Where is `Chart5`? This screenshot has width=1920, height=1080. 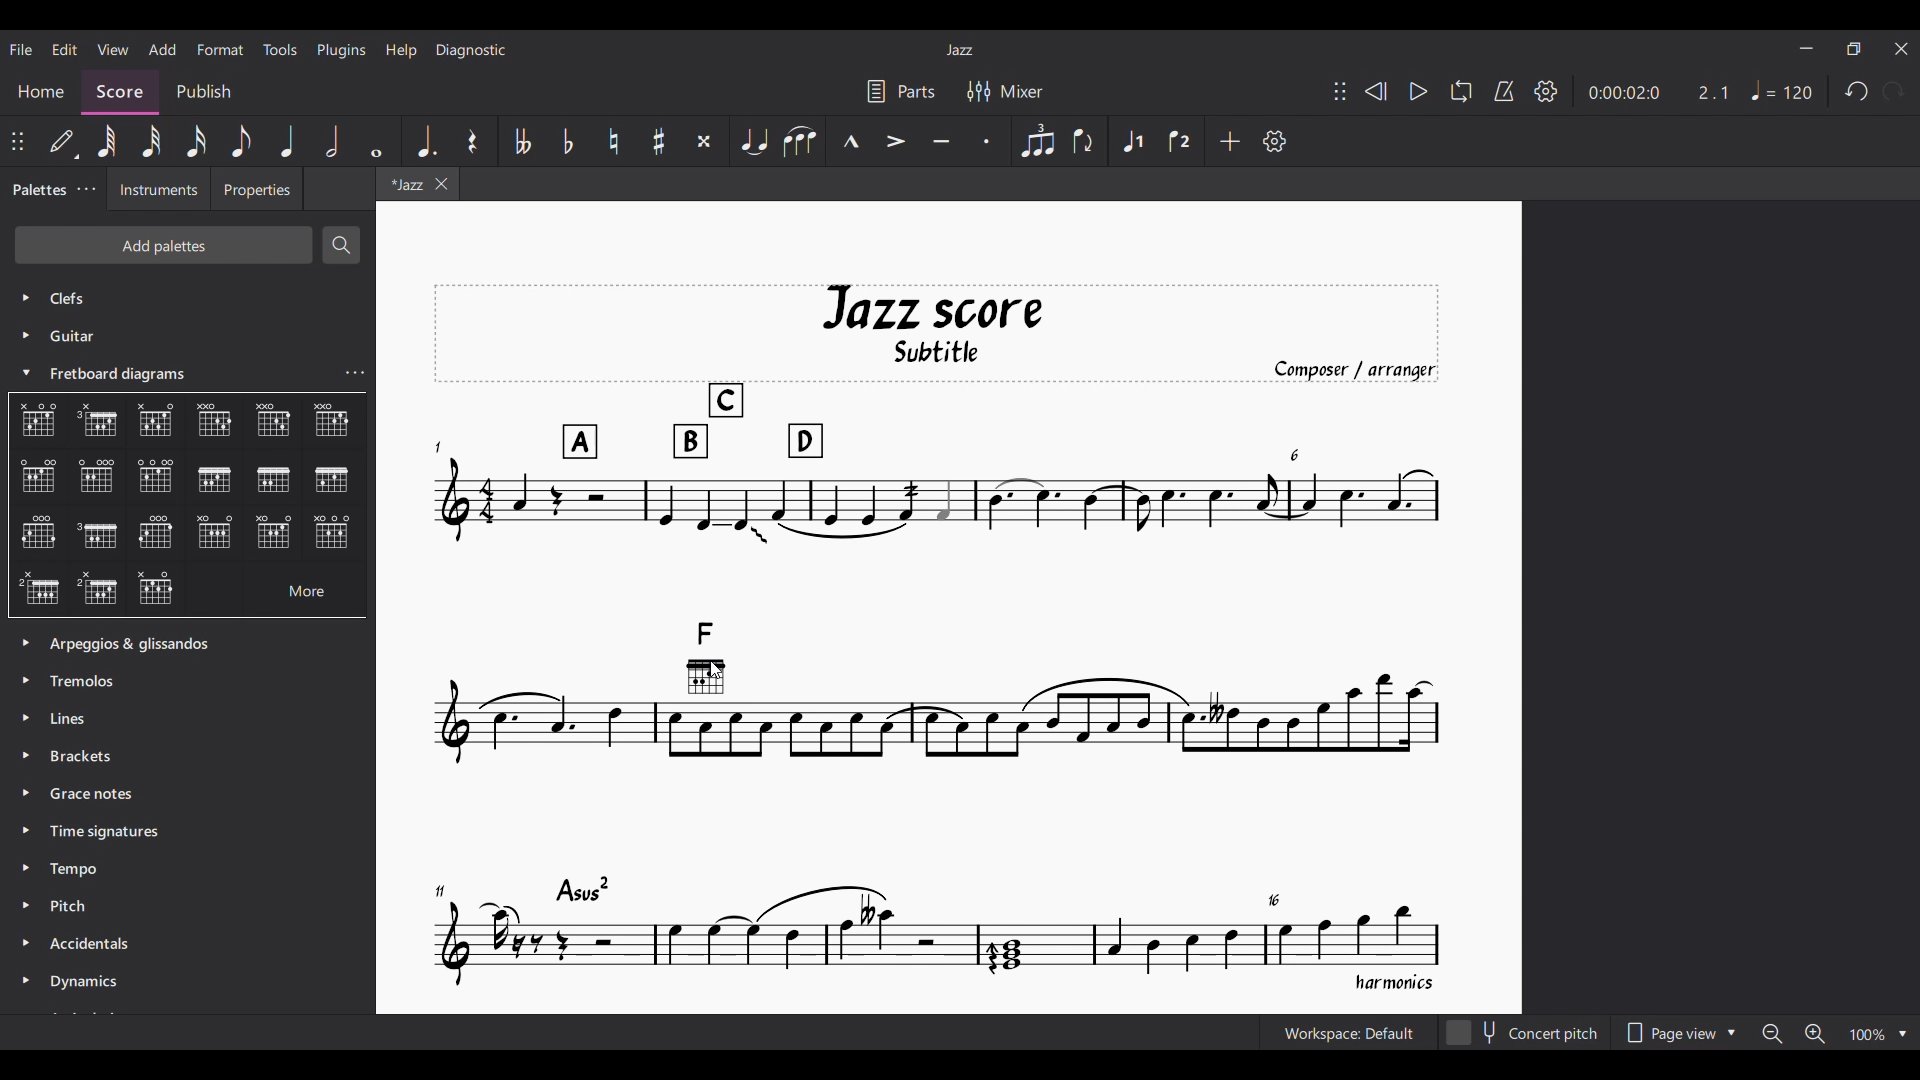
Chart5 is located at coordinates (274, 424).